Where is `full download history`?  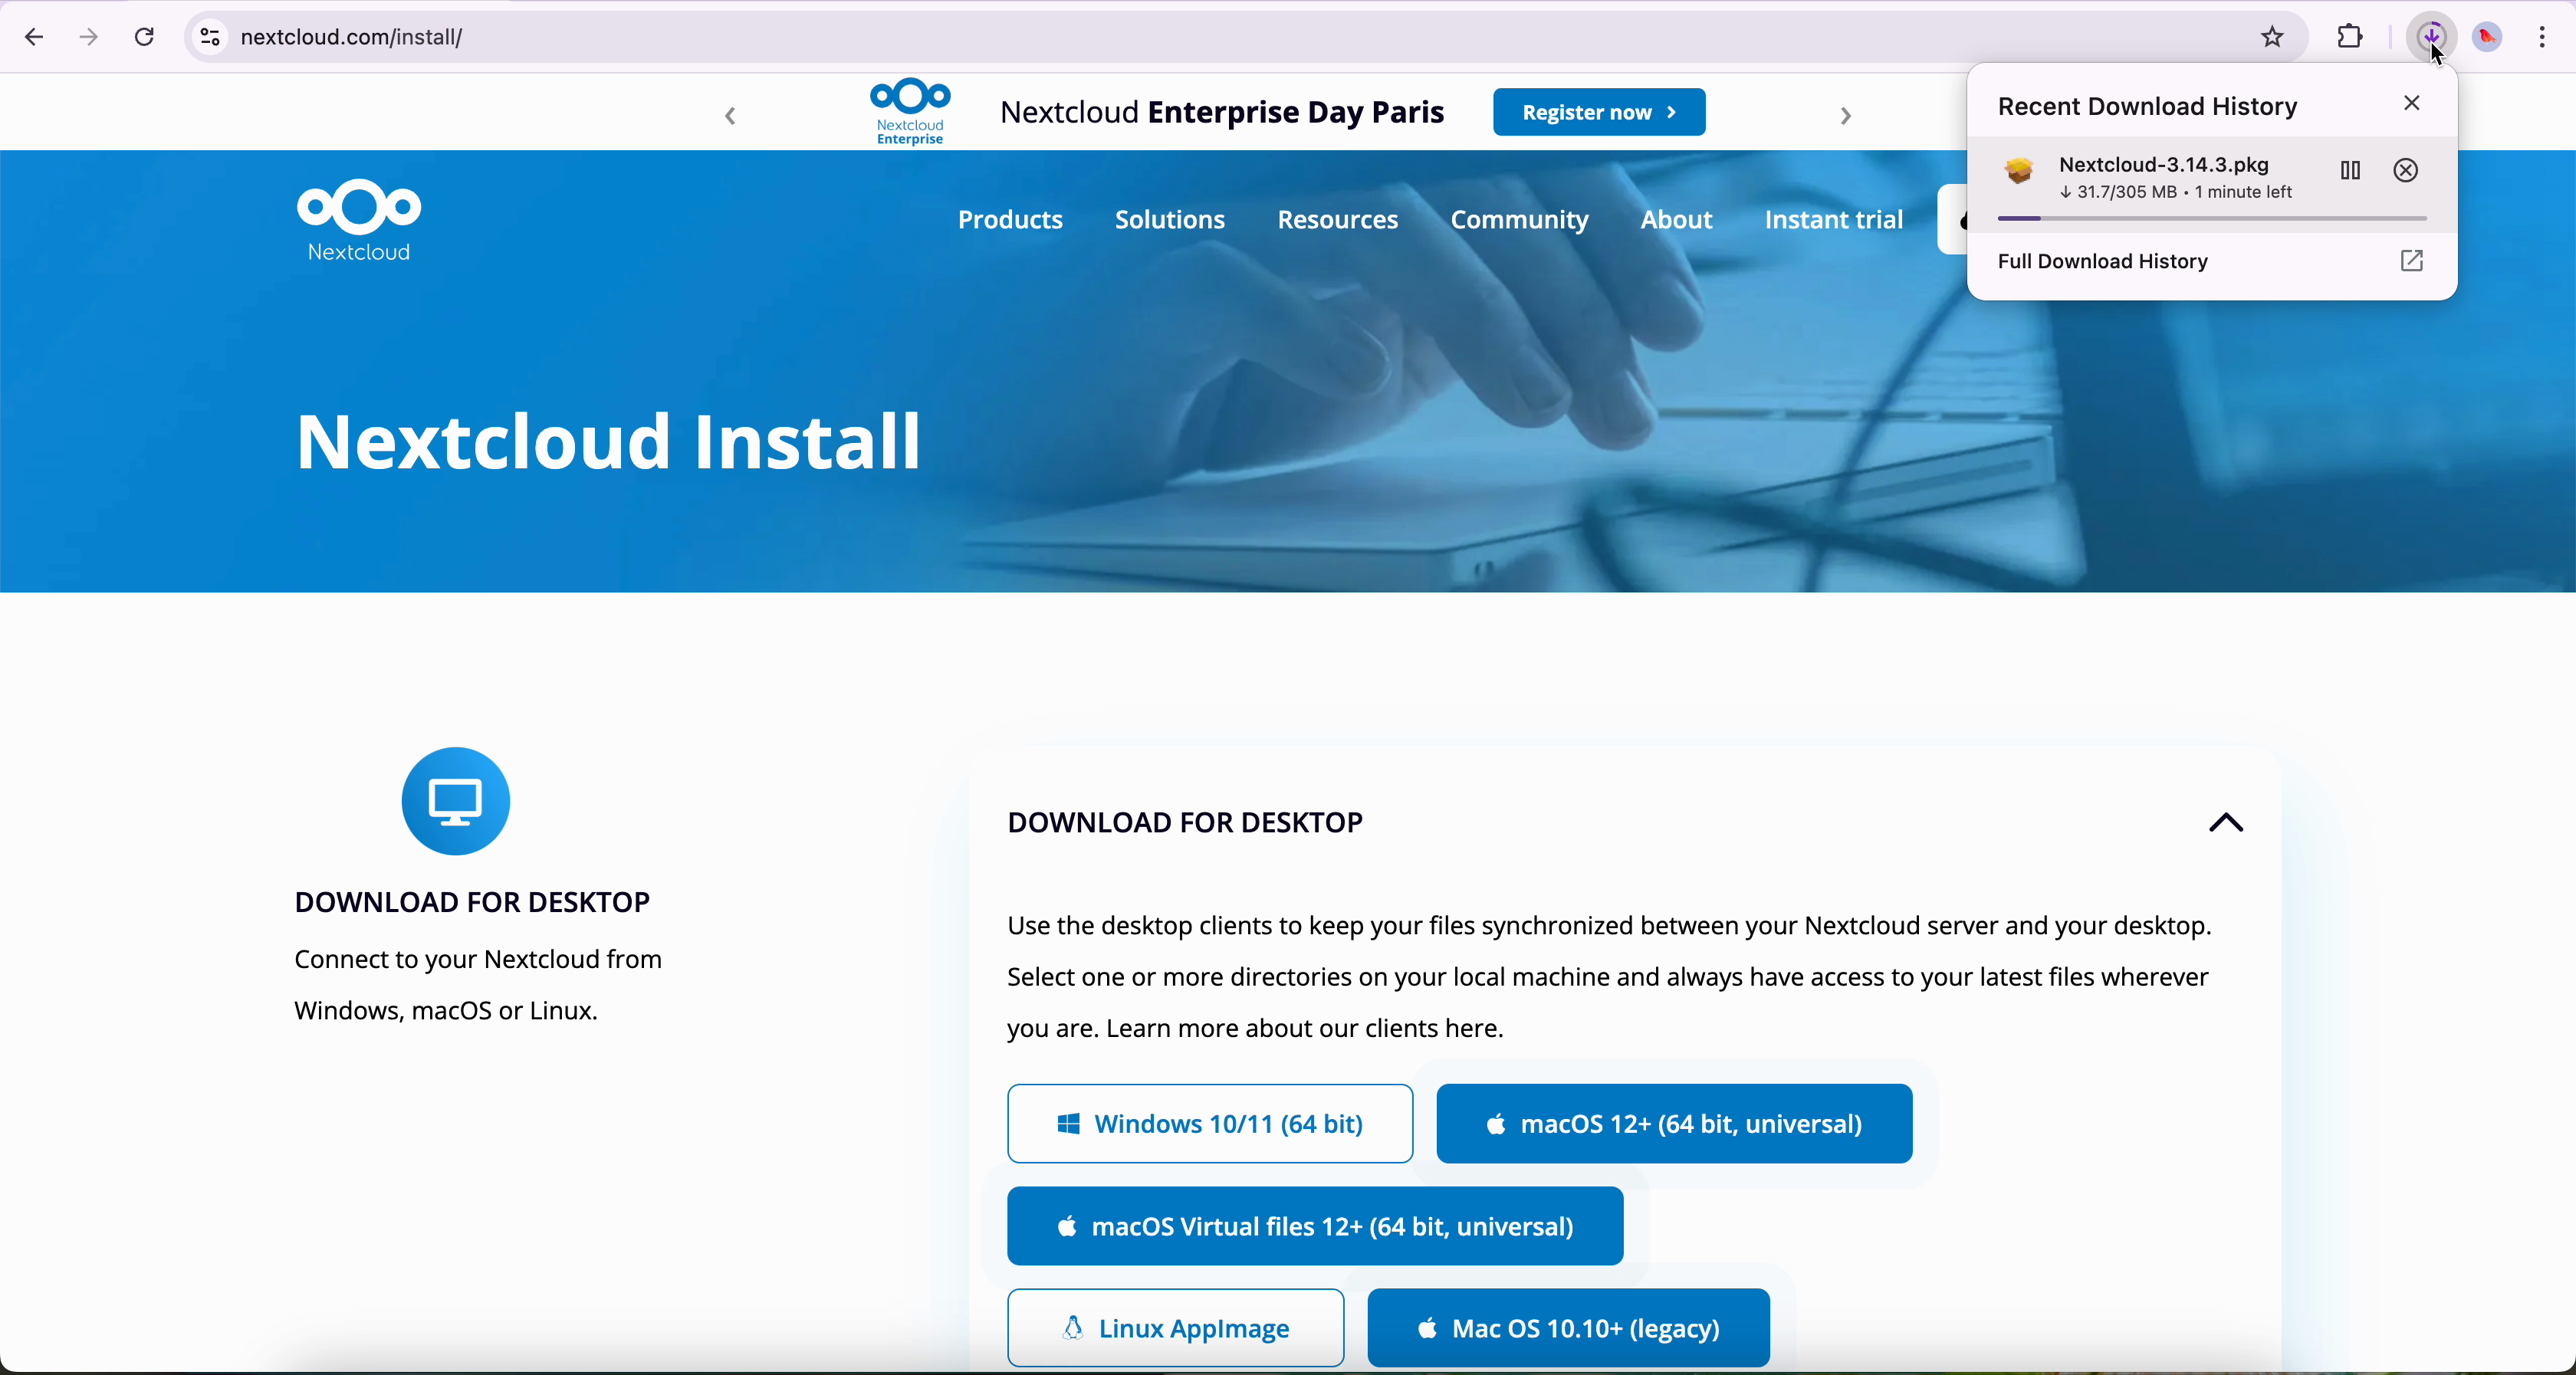
full download history is located at coordinates (2215, 262).